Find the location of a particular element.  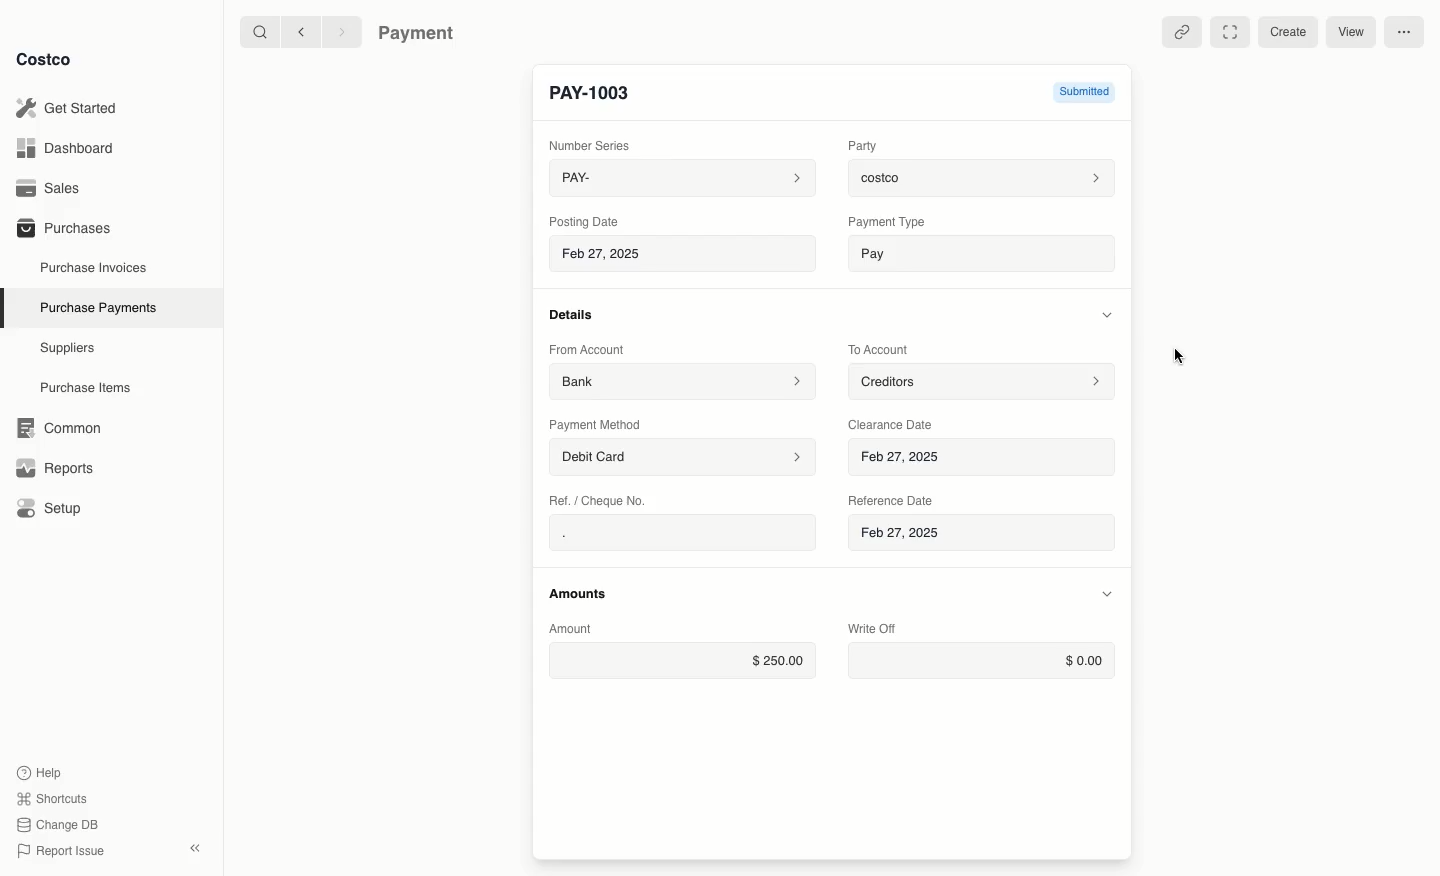

Number Series is located at coordinates (594, 145).